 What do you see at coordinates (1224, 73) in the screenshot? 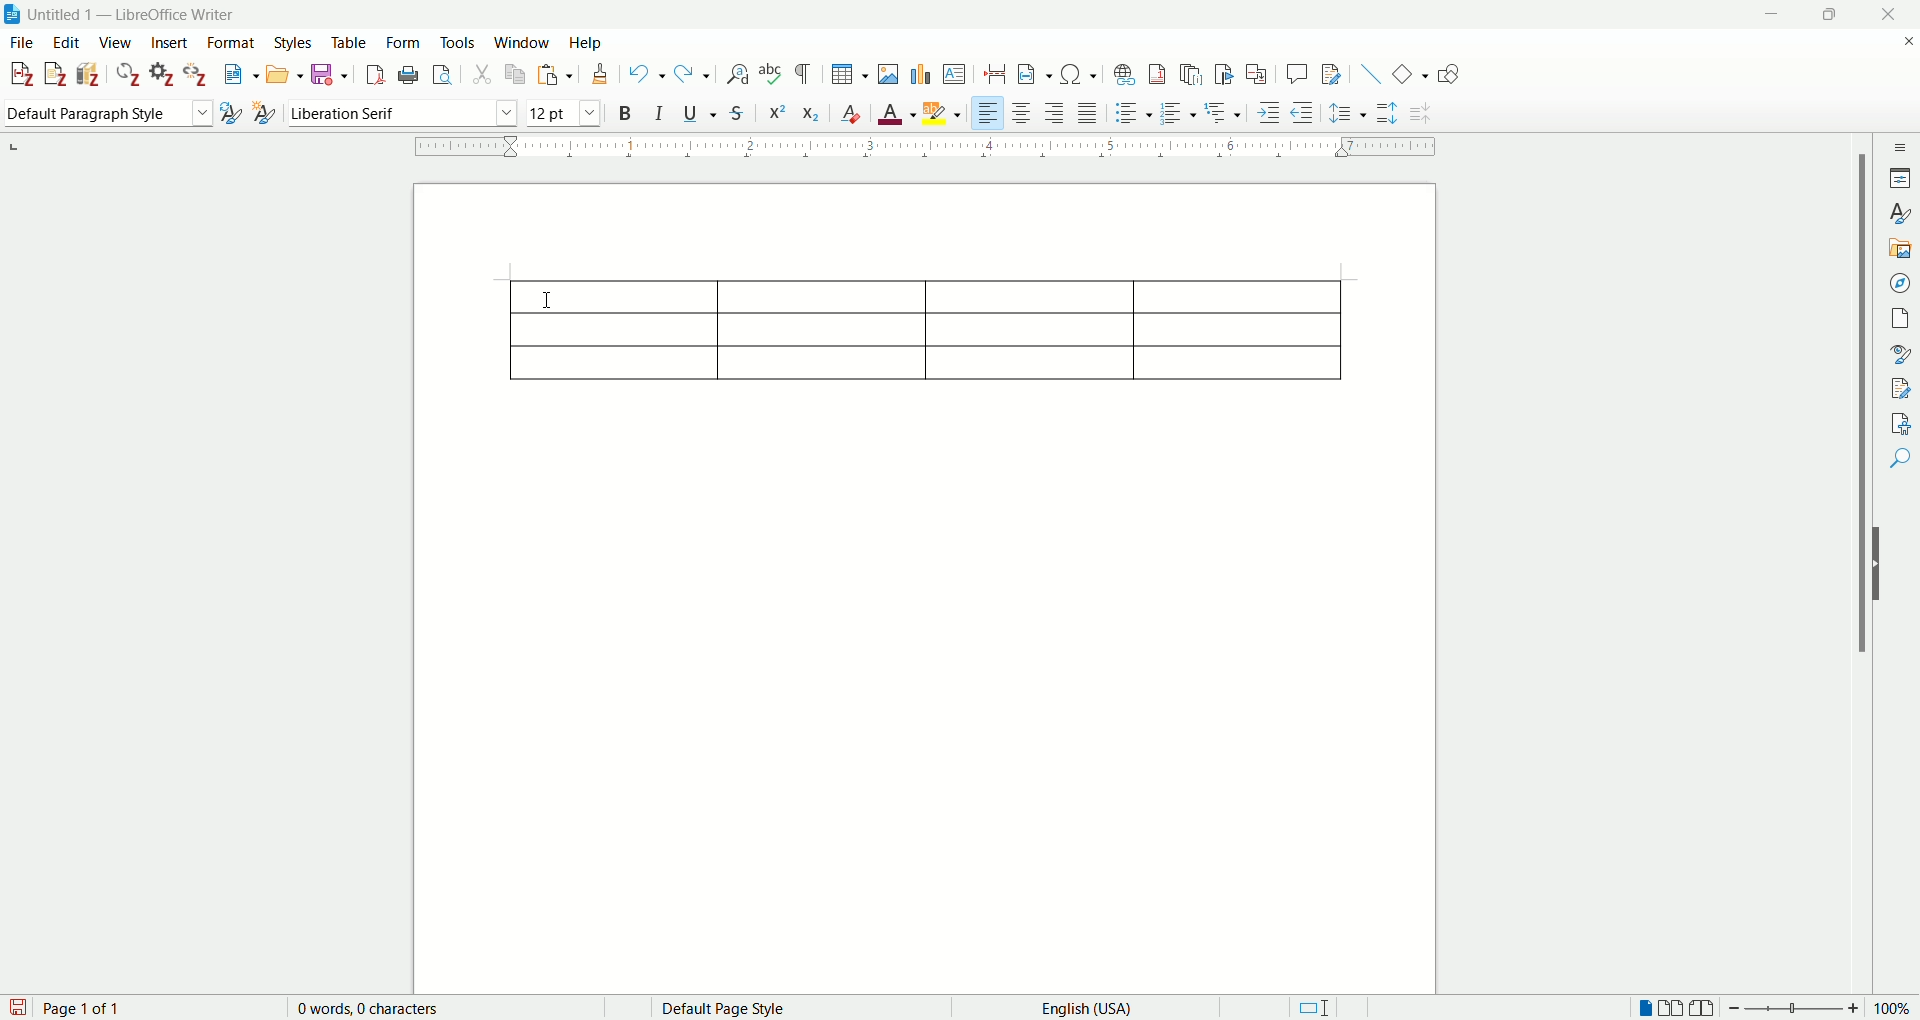
I see `insert bookmark` at bounding box center [1224, 73].